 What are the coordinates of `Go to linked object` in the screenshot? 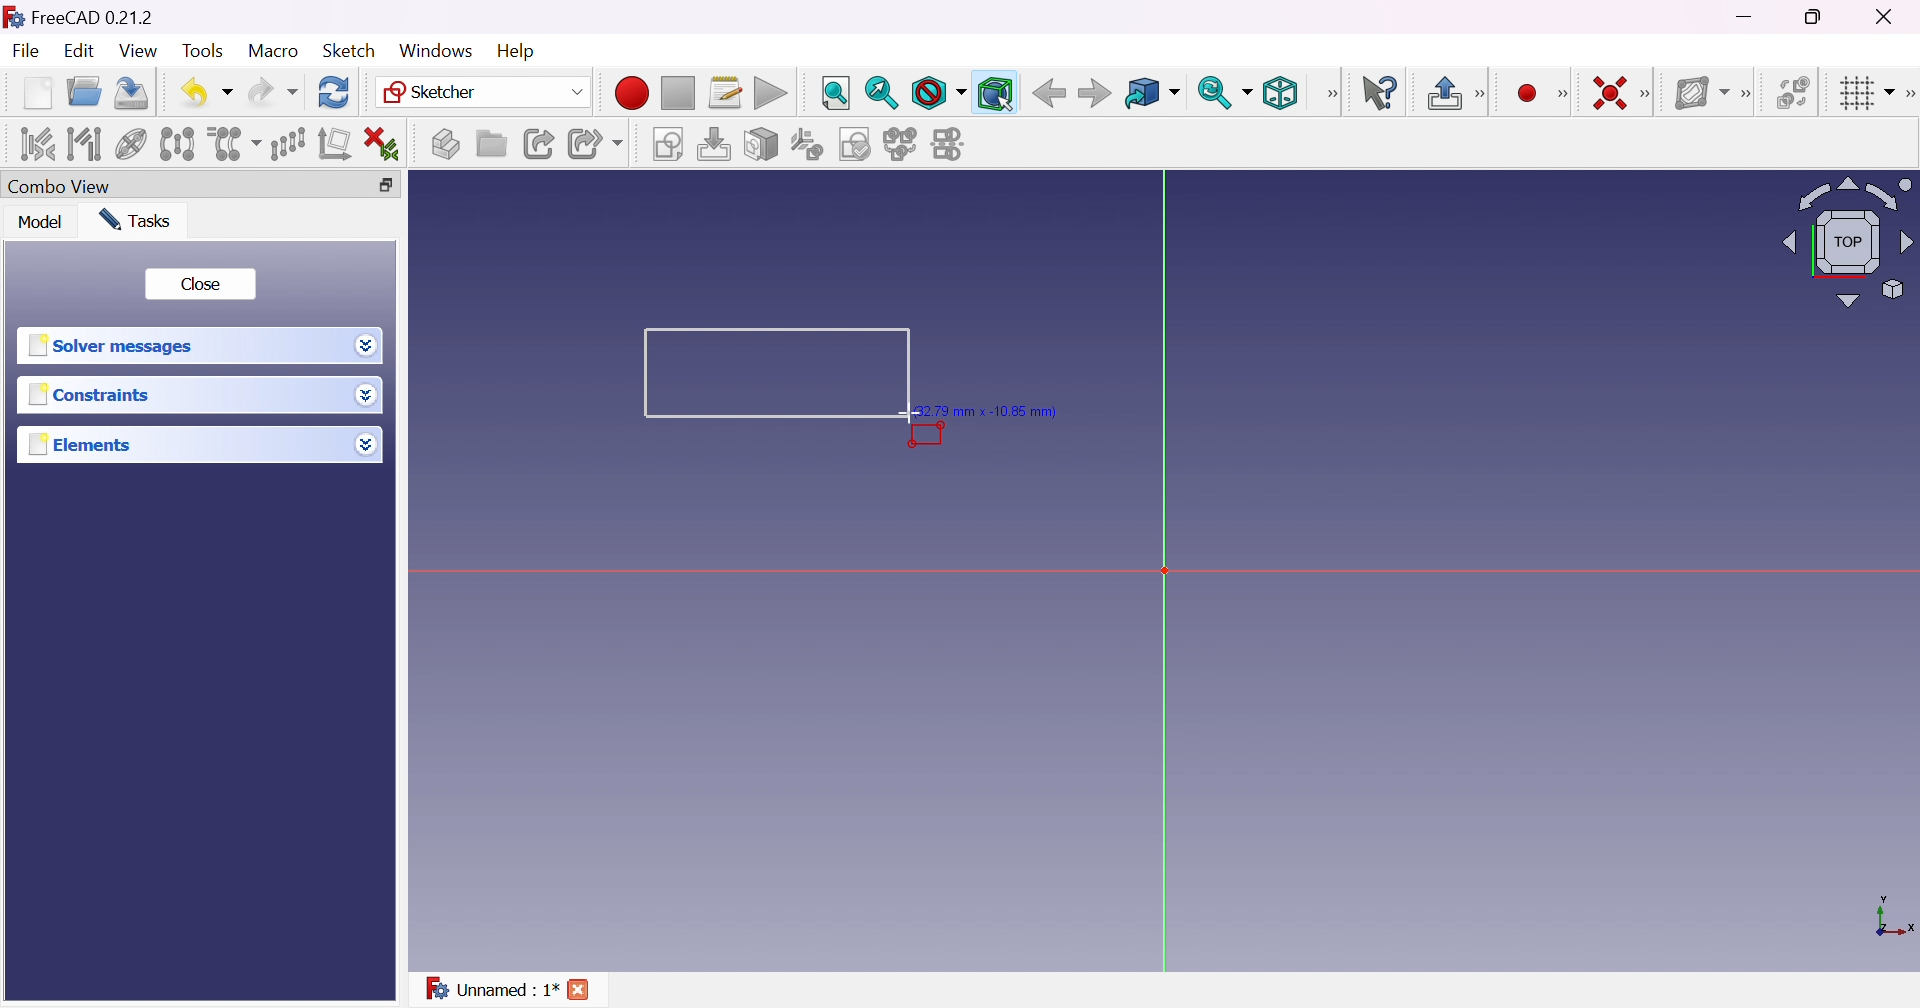 It's located at (1153, 92).